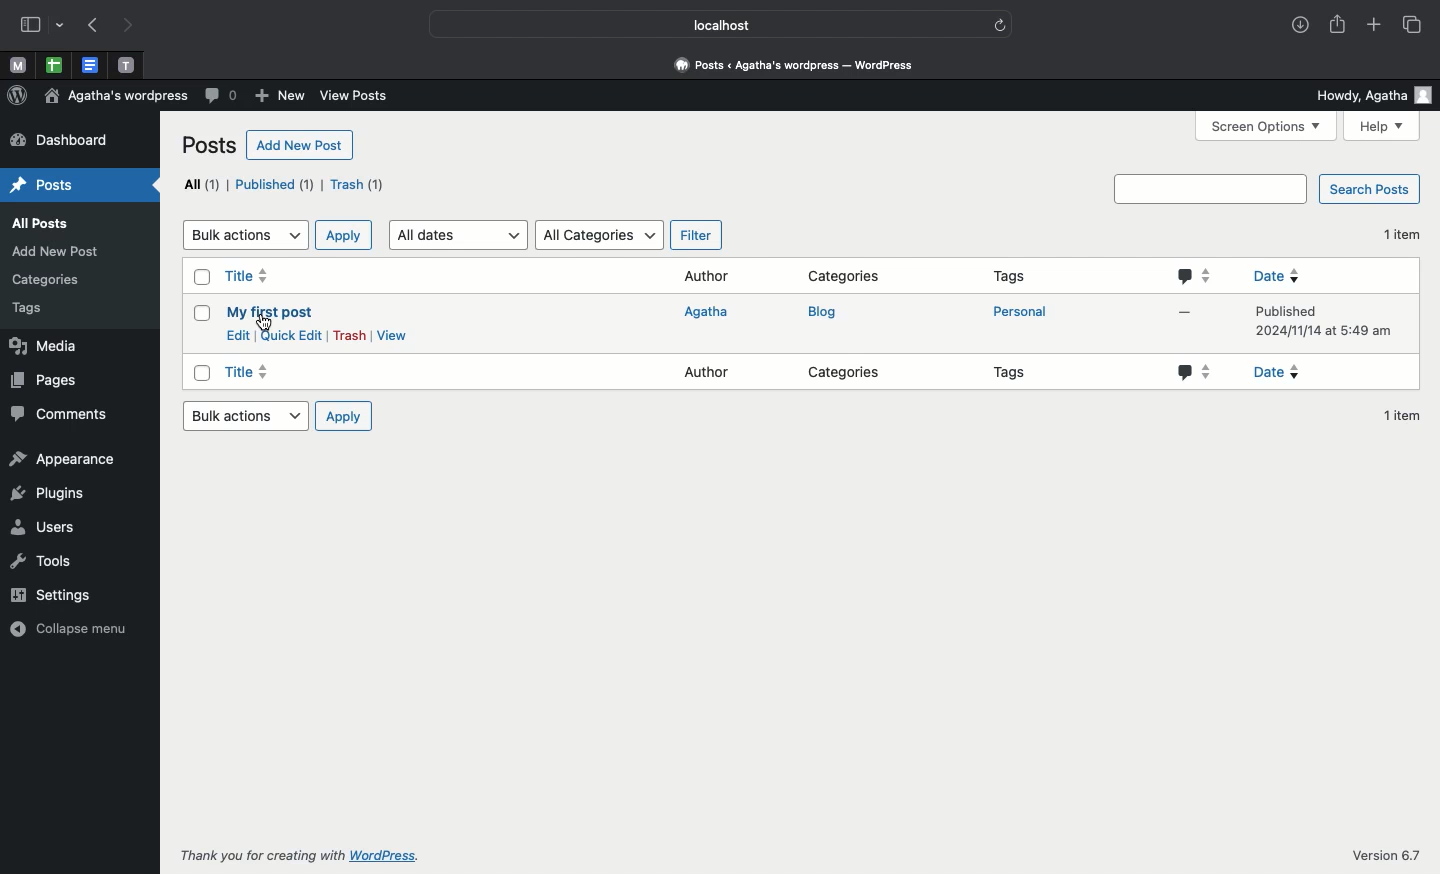  What do you see at coordinates (66, 632) in the screenshot?
I see `collapse menu` at bounding box center [66, 632].